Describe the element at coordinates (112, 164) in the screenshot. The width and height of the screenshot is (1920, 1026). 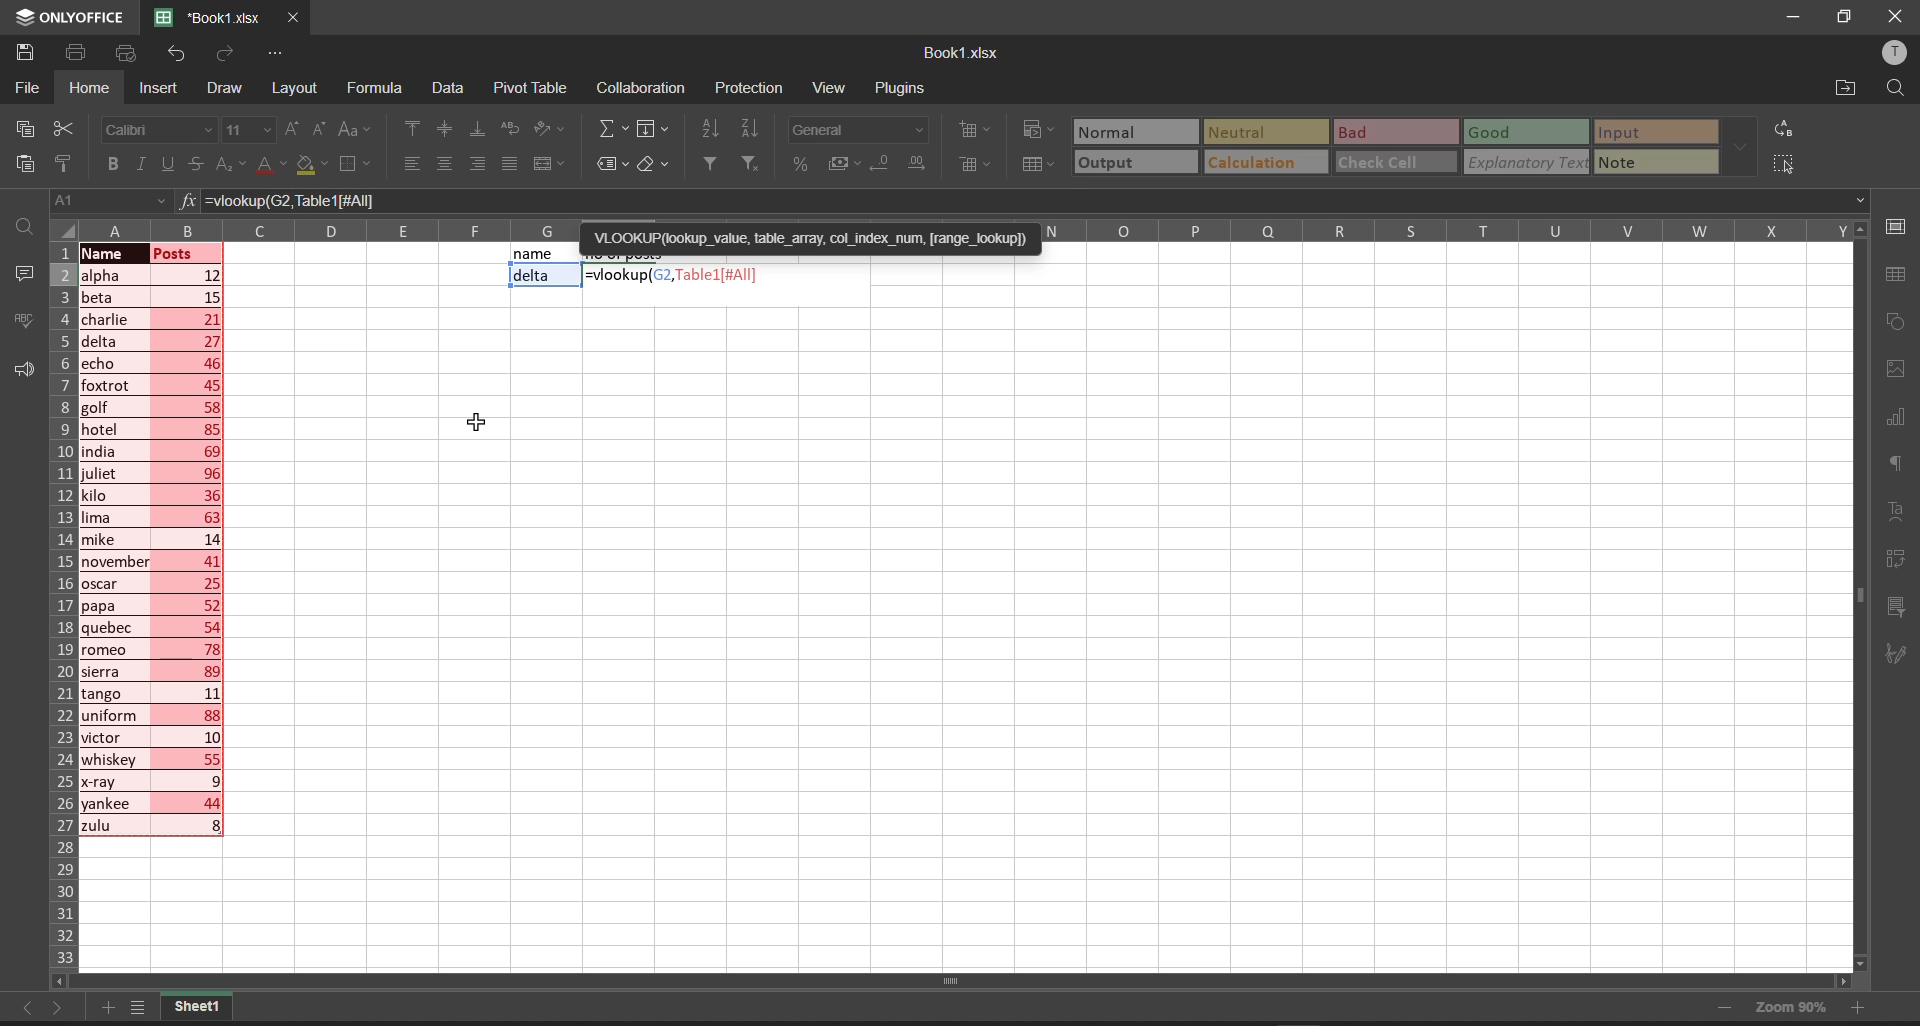
I see `bold` at that location.